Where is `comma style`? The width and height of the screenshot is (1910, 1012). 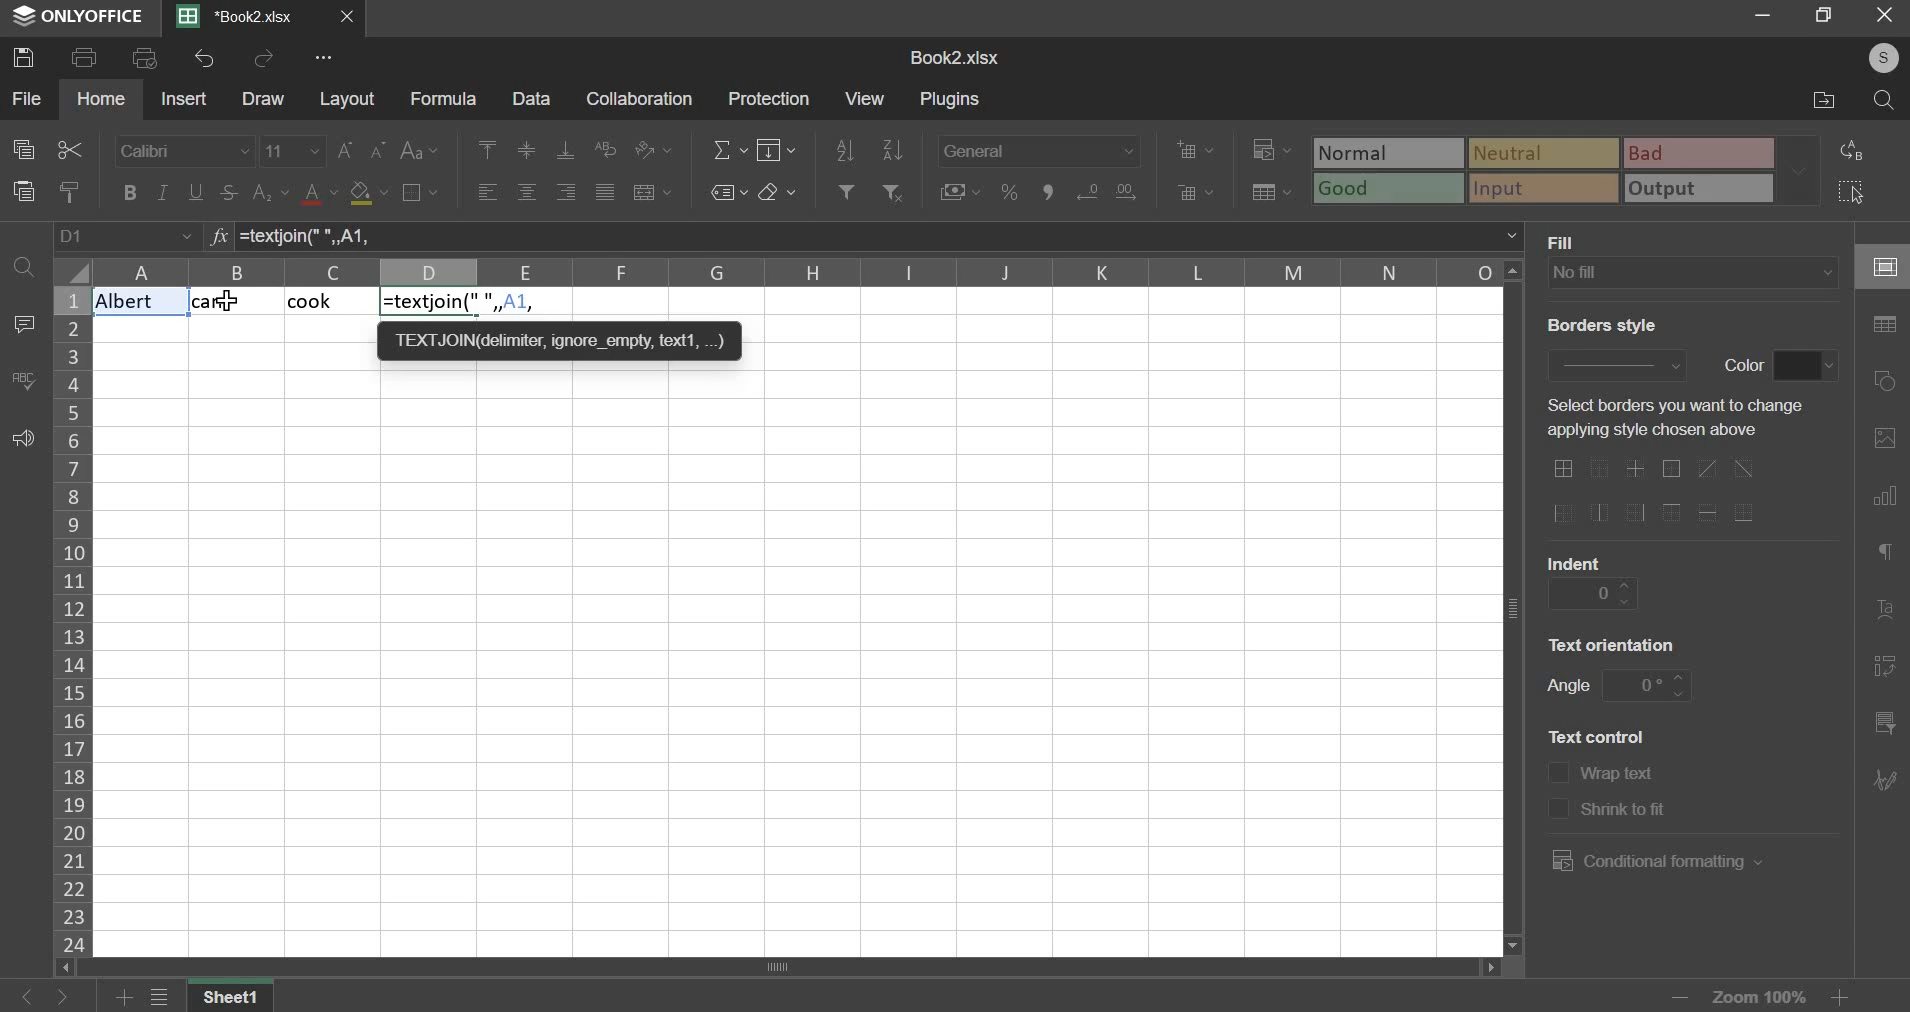
comma style is located at coordinates (1052, 192).